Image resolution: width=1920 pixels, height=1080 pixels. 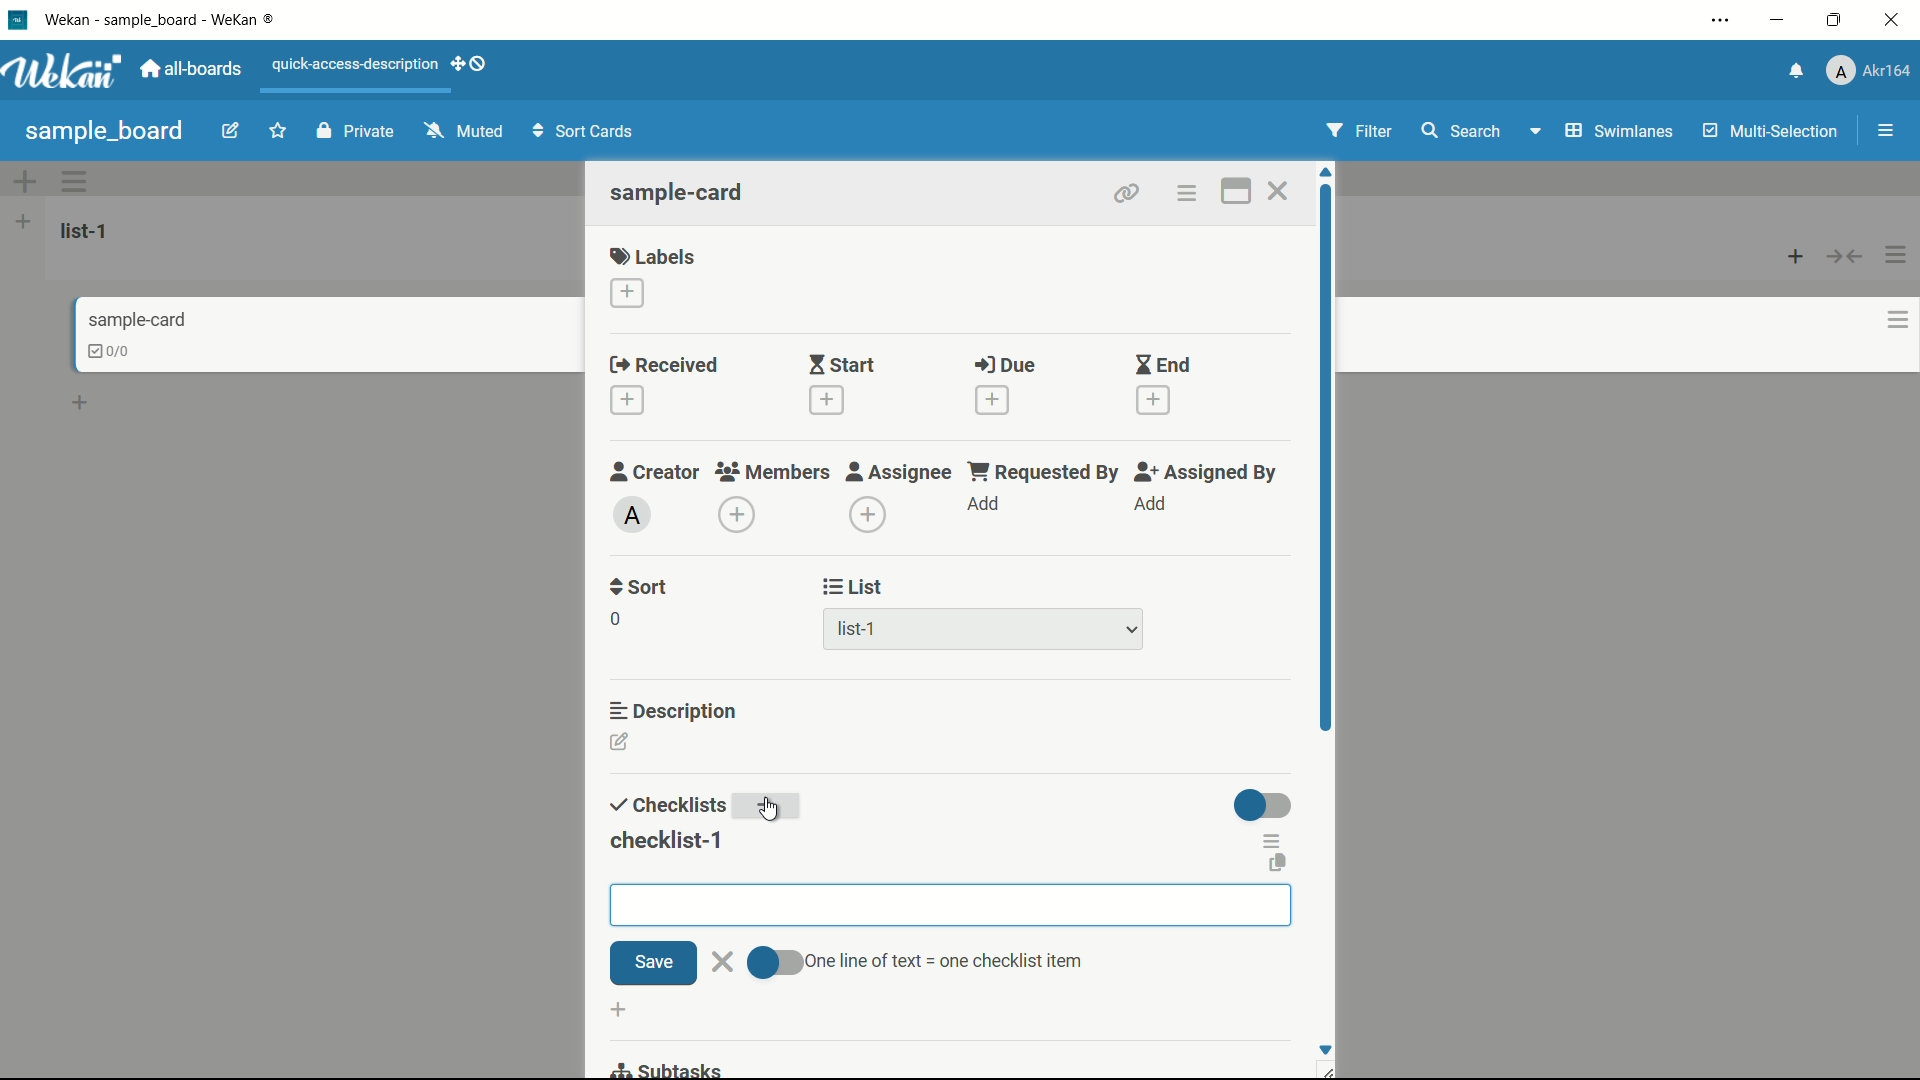 What do you see at coordinates (1868, 73) in the screenshot?
I see `profile` at bounding box center [1868, 73].